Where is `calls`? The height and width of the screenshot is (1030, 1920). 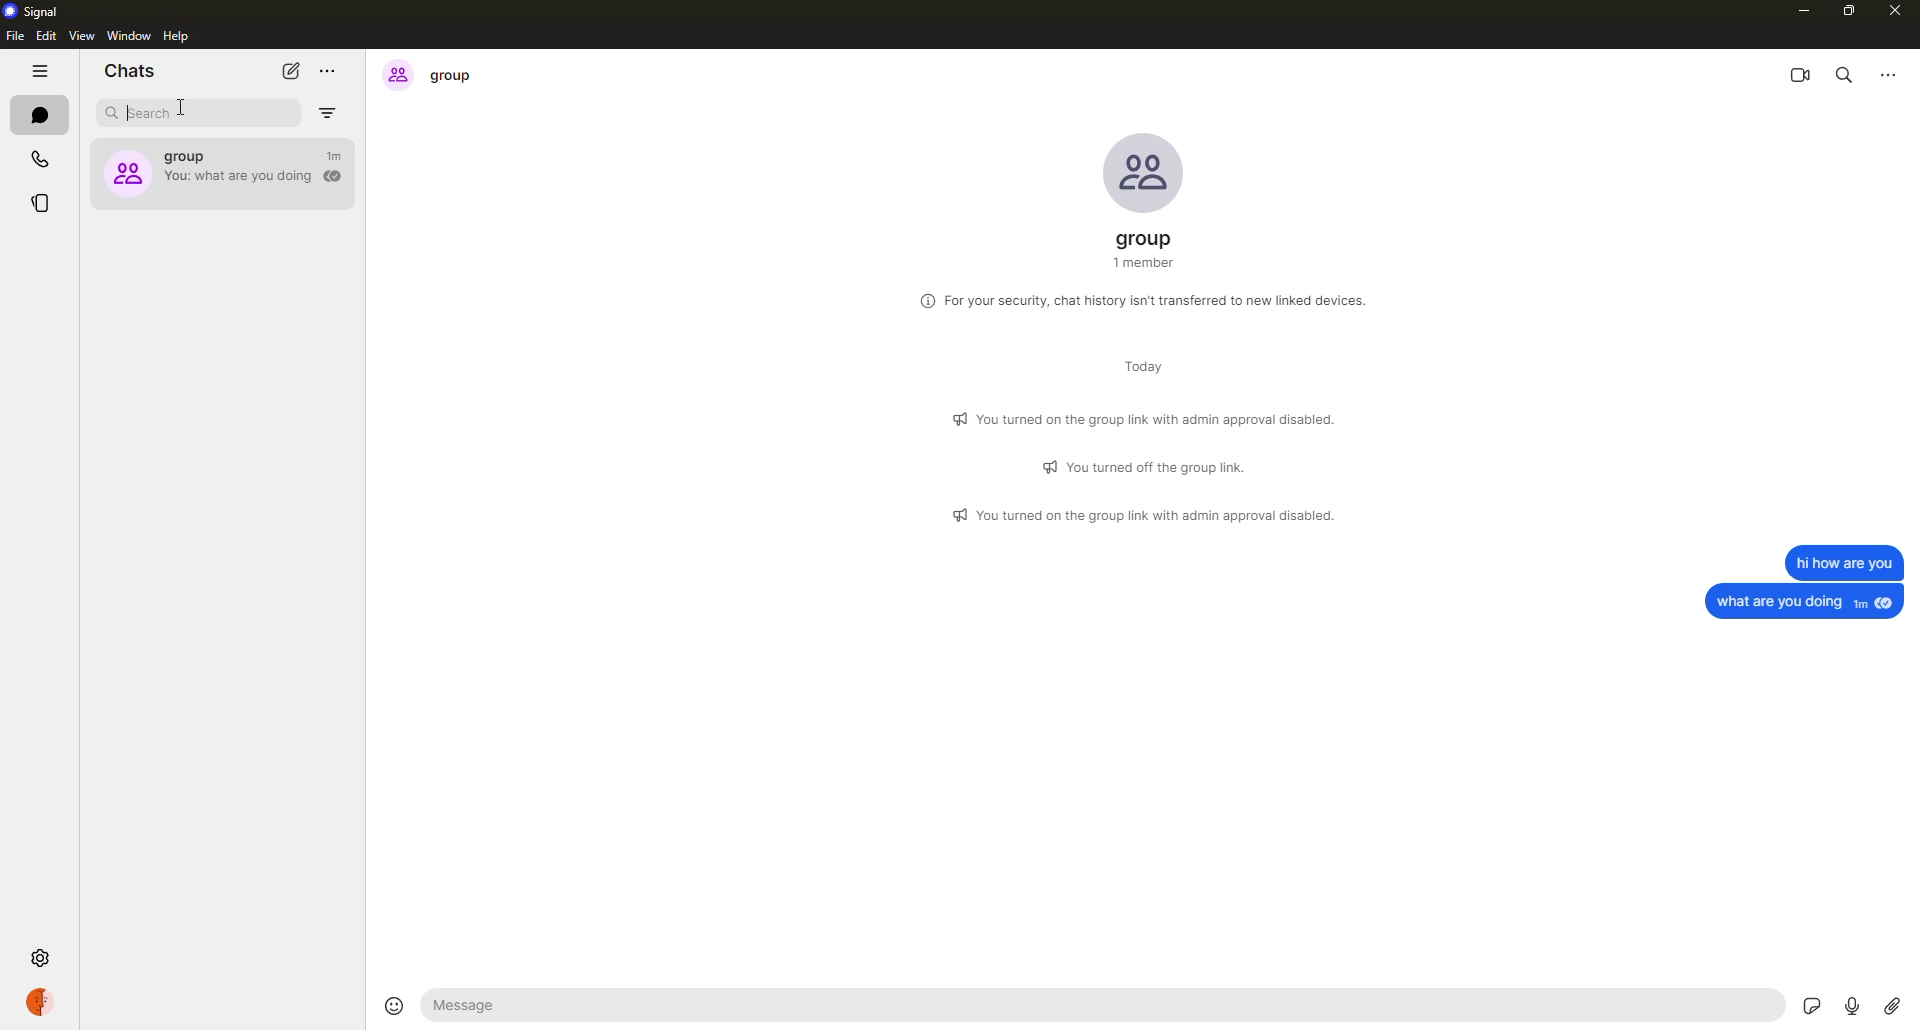
calls is located at coordinates (38, 157).